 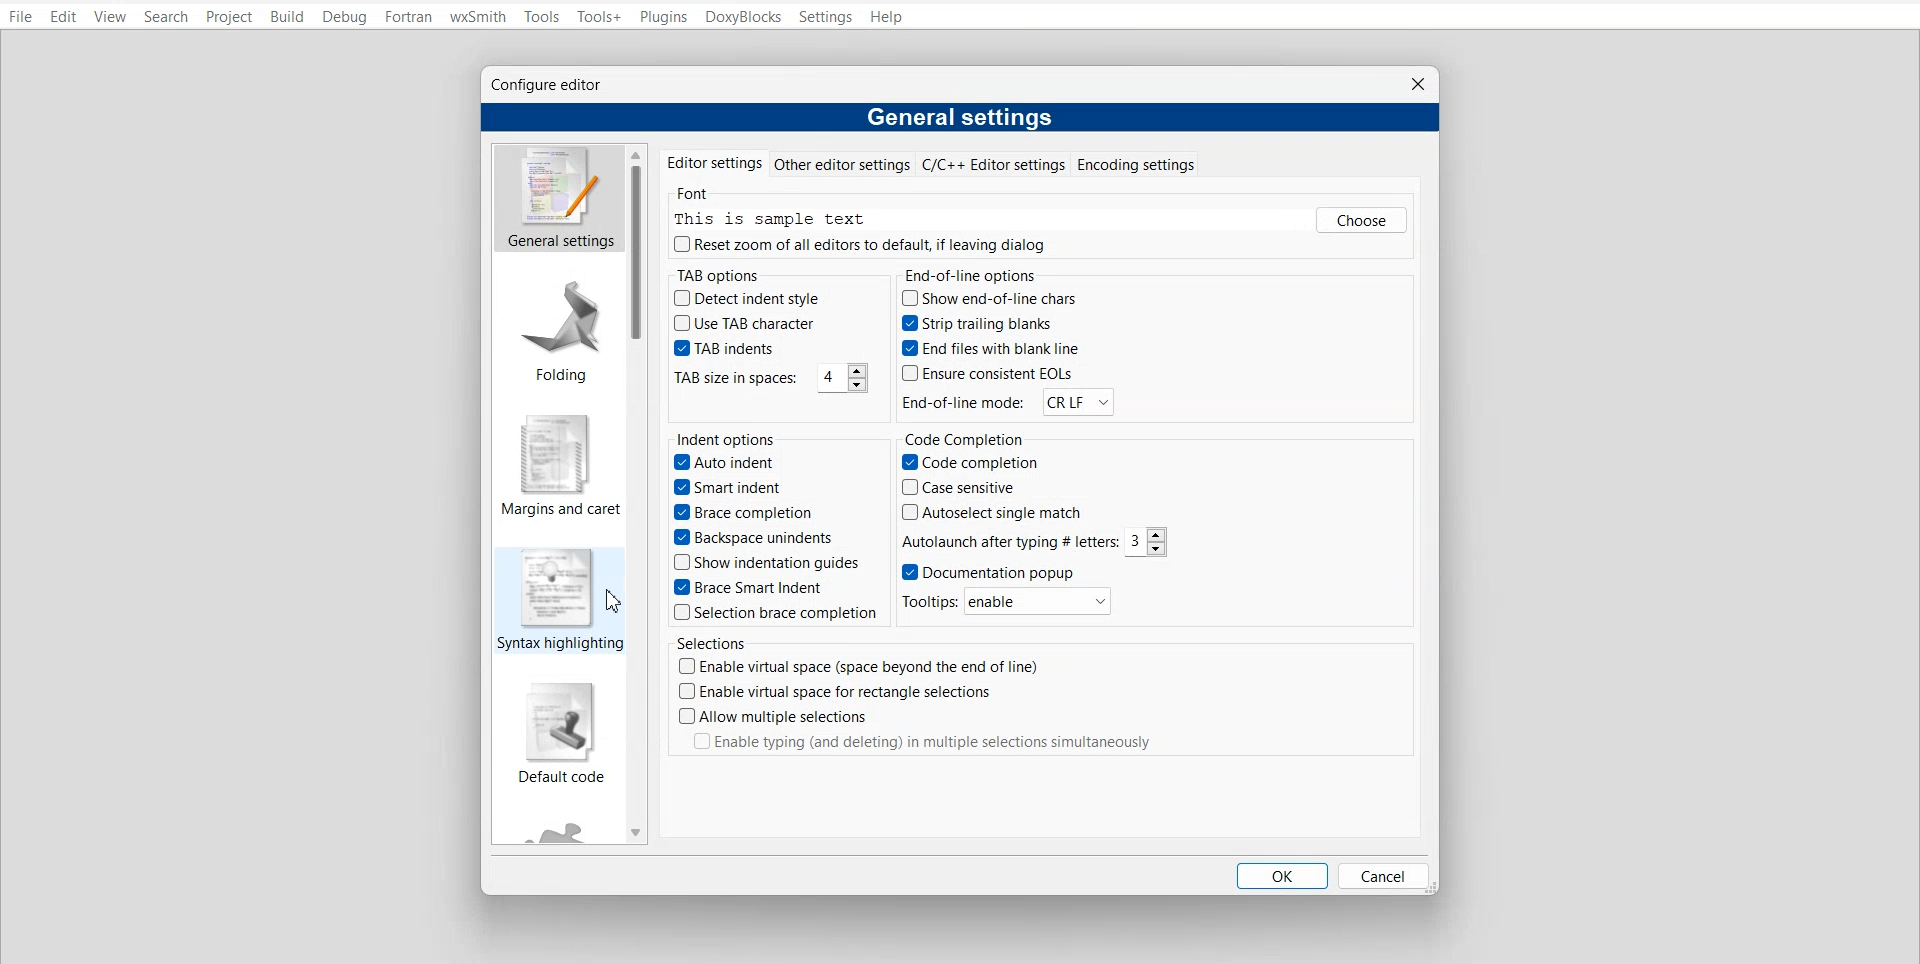 I want to click on Case sensitive, so click(x=960, y=486).